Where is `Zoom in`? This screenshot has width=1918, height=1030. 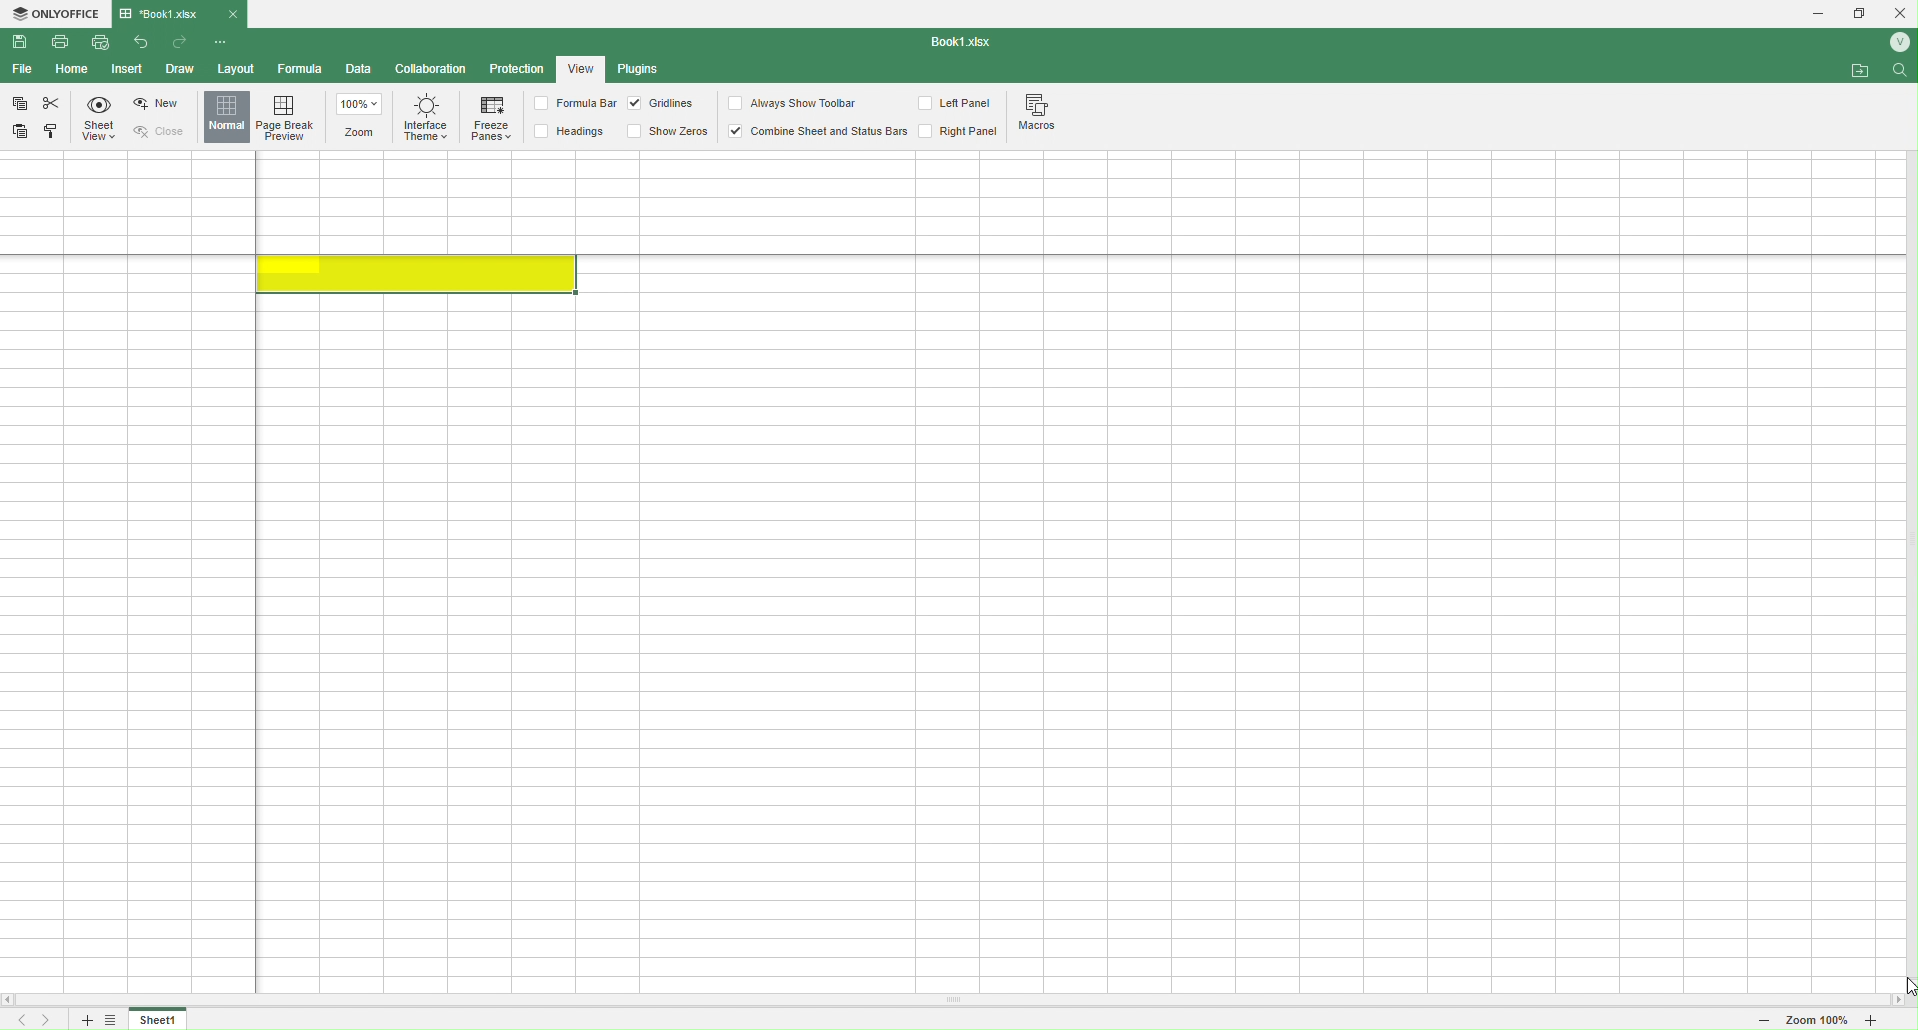 Zoom in is located at coordinates (1889, 1022).